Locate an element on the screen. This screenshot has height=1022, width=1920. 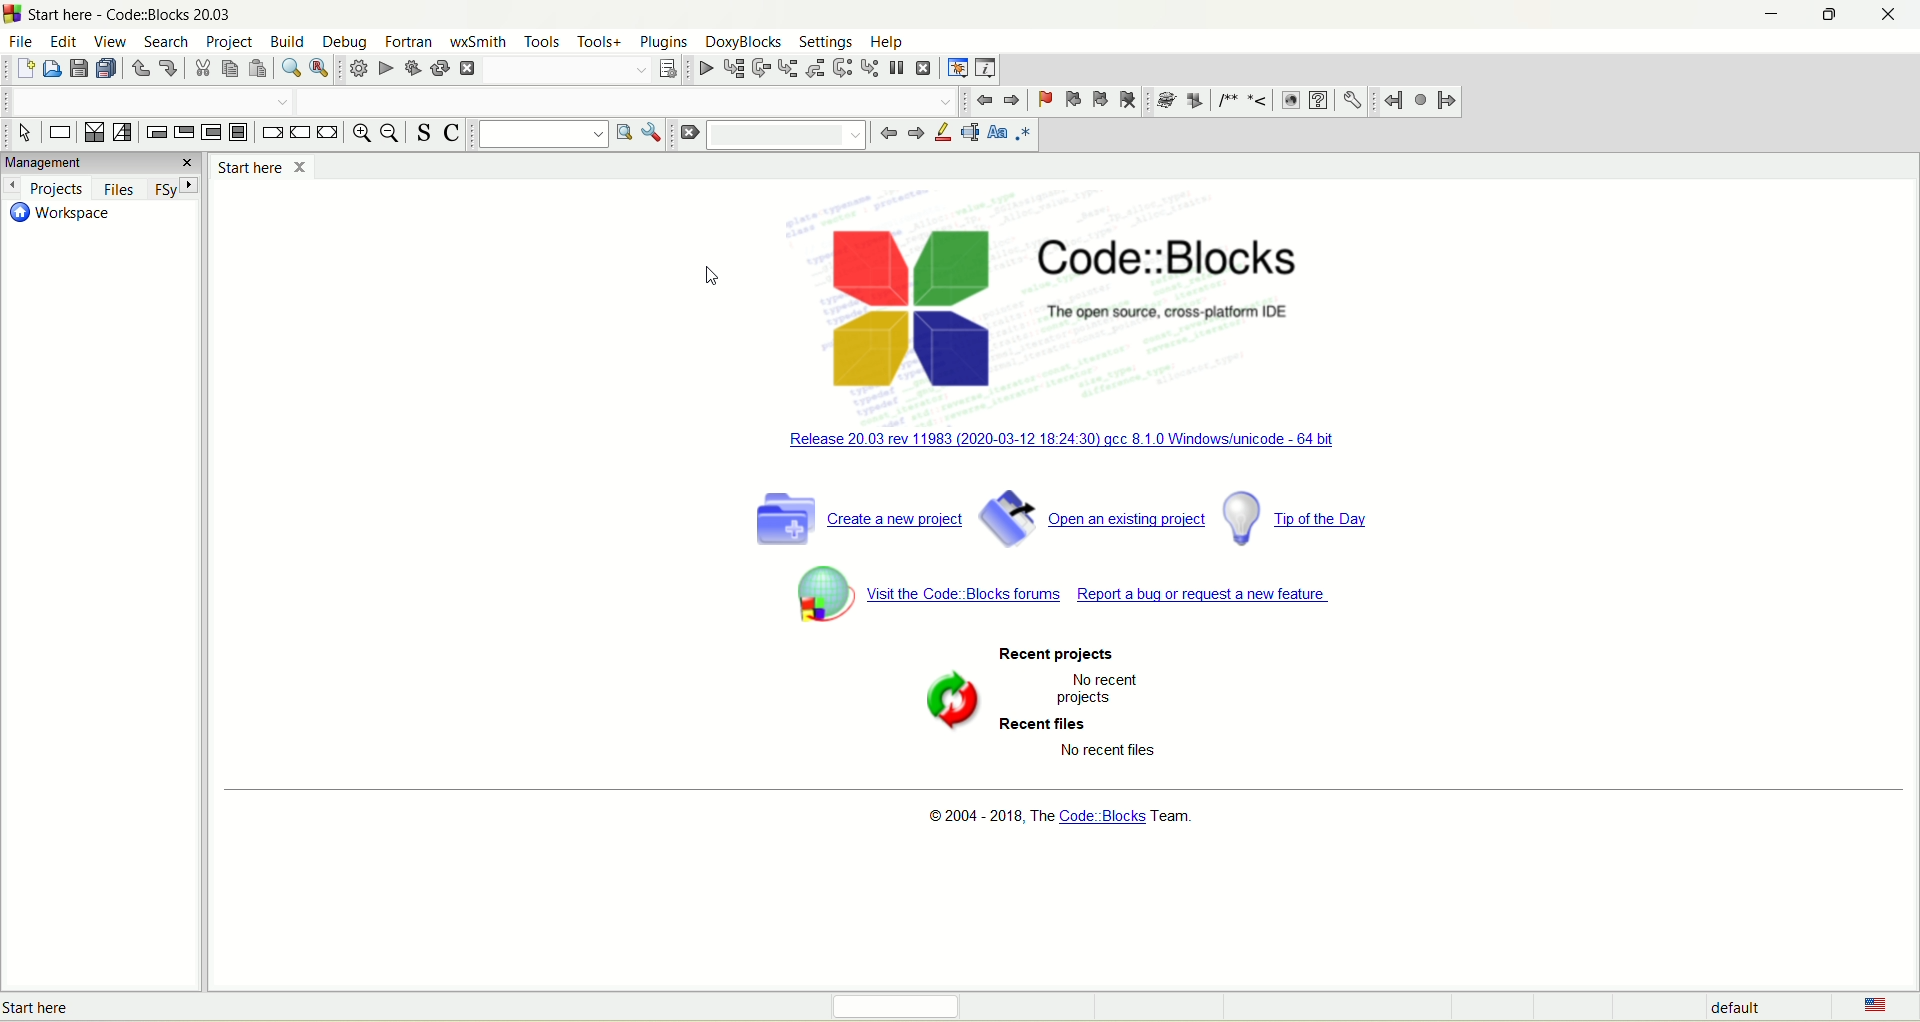
break instruction is located at coordinates (271, 131).